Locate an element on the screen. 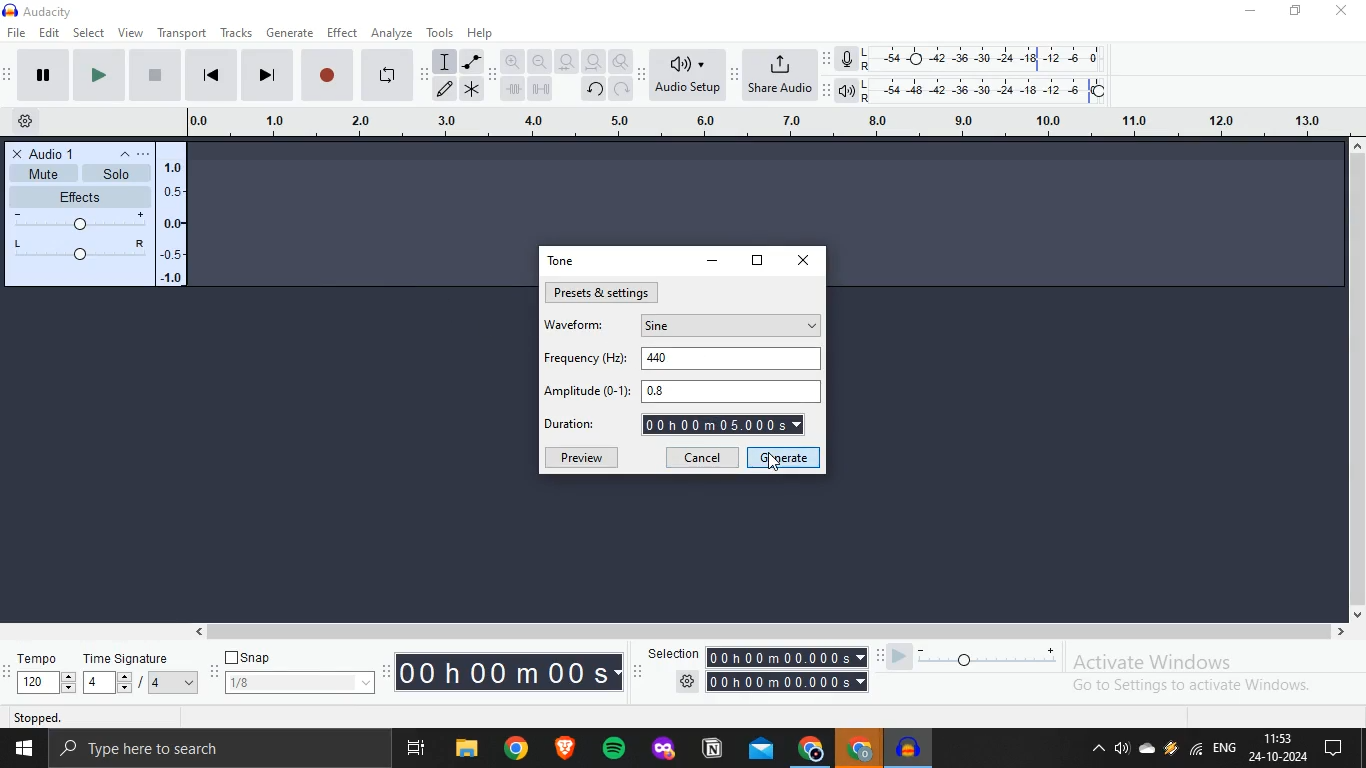 This screenshot has height=768, width=1366. 00h 00m 00s is located at coordinates (509, 671).